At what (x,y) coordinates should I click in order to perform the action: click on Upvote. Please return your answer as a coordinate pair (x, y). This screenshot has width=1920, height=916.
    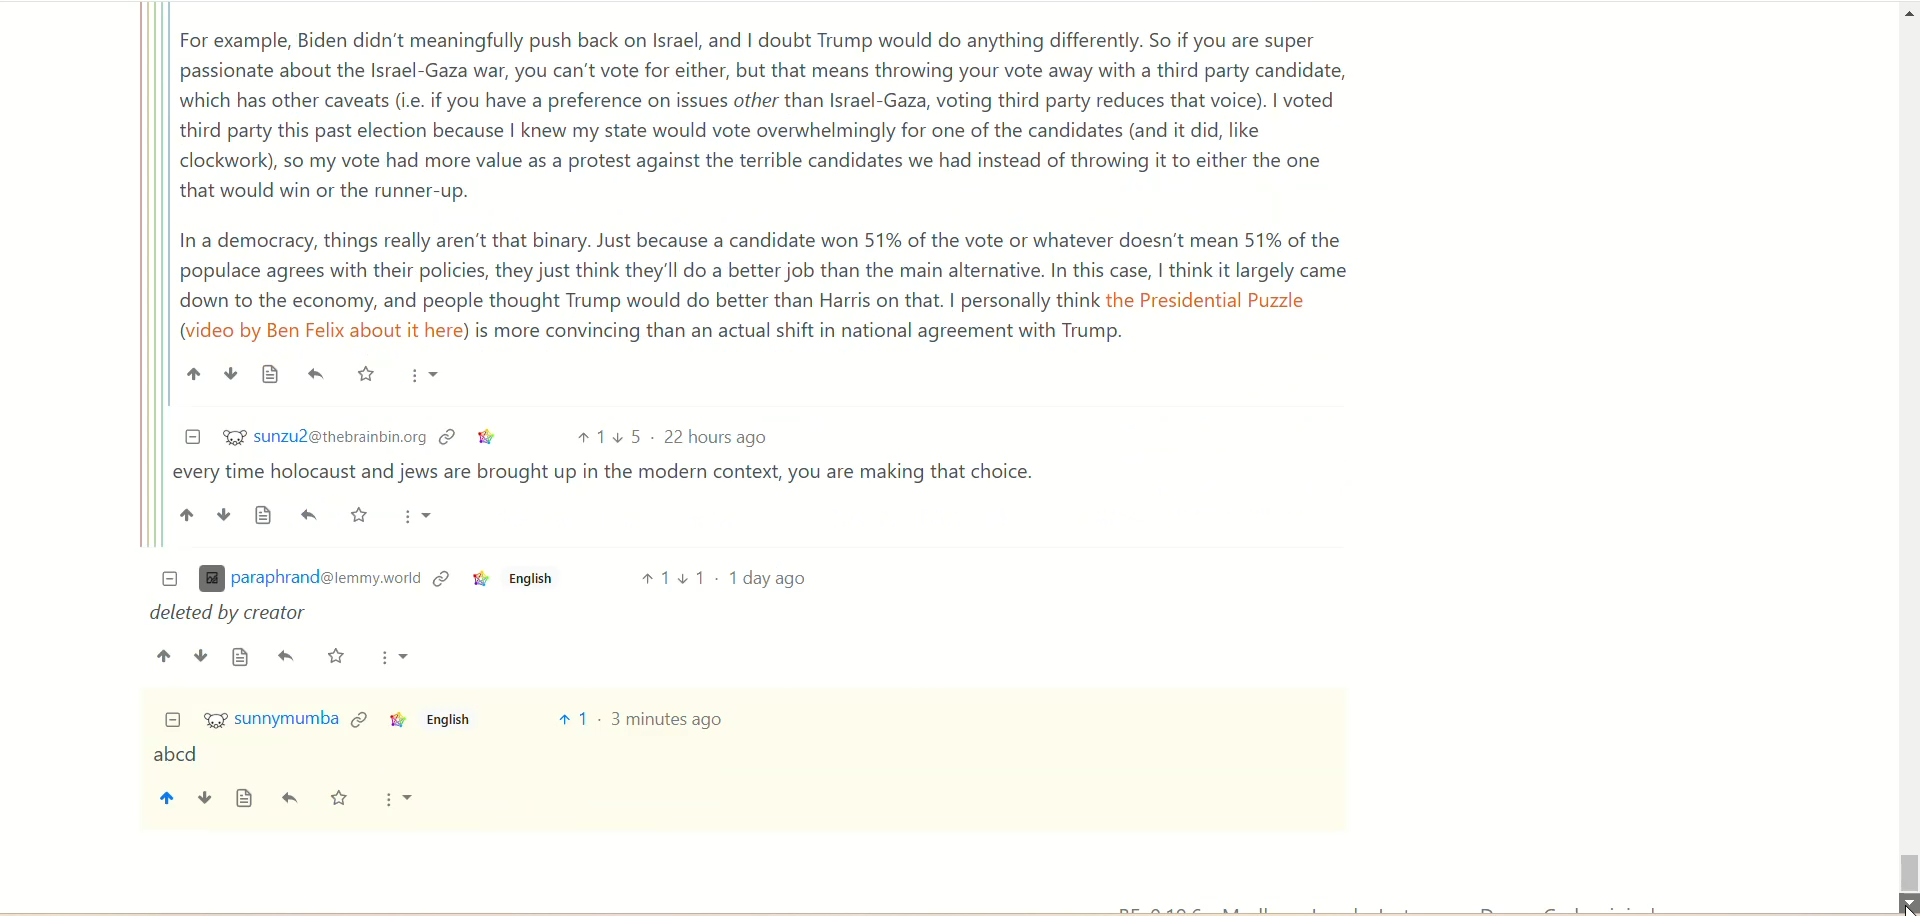
    Looking at the image, I should click on (195, 374).